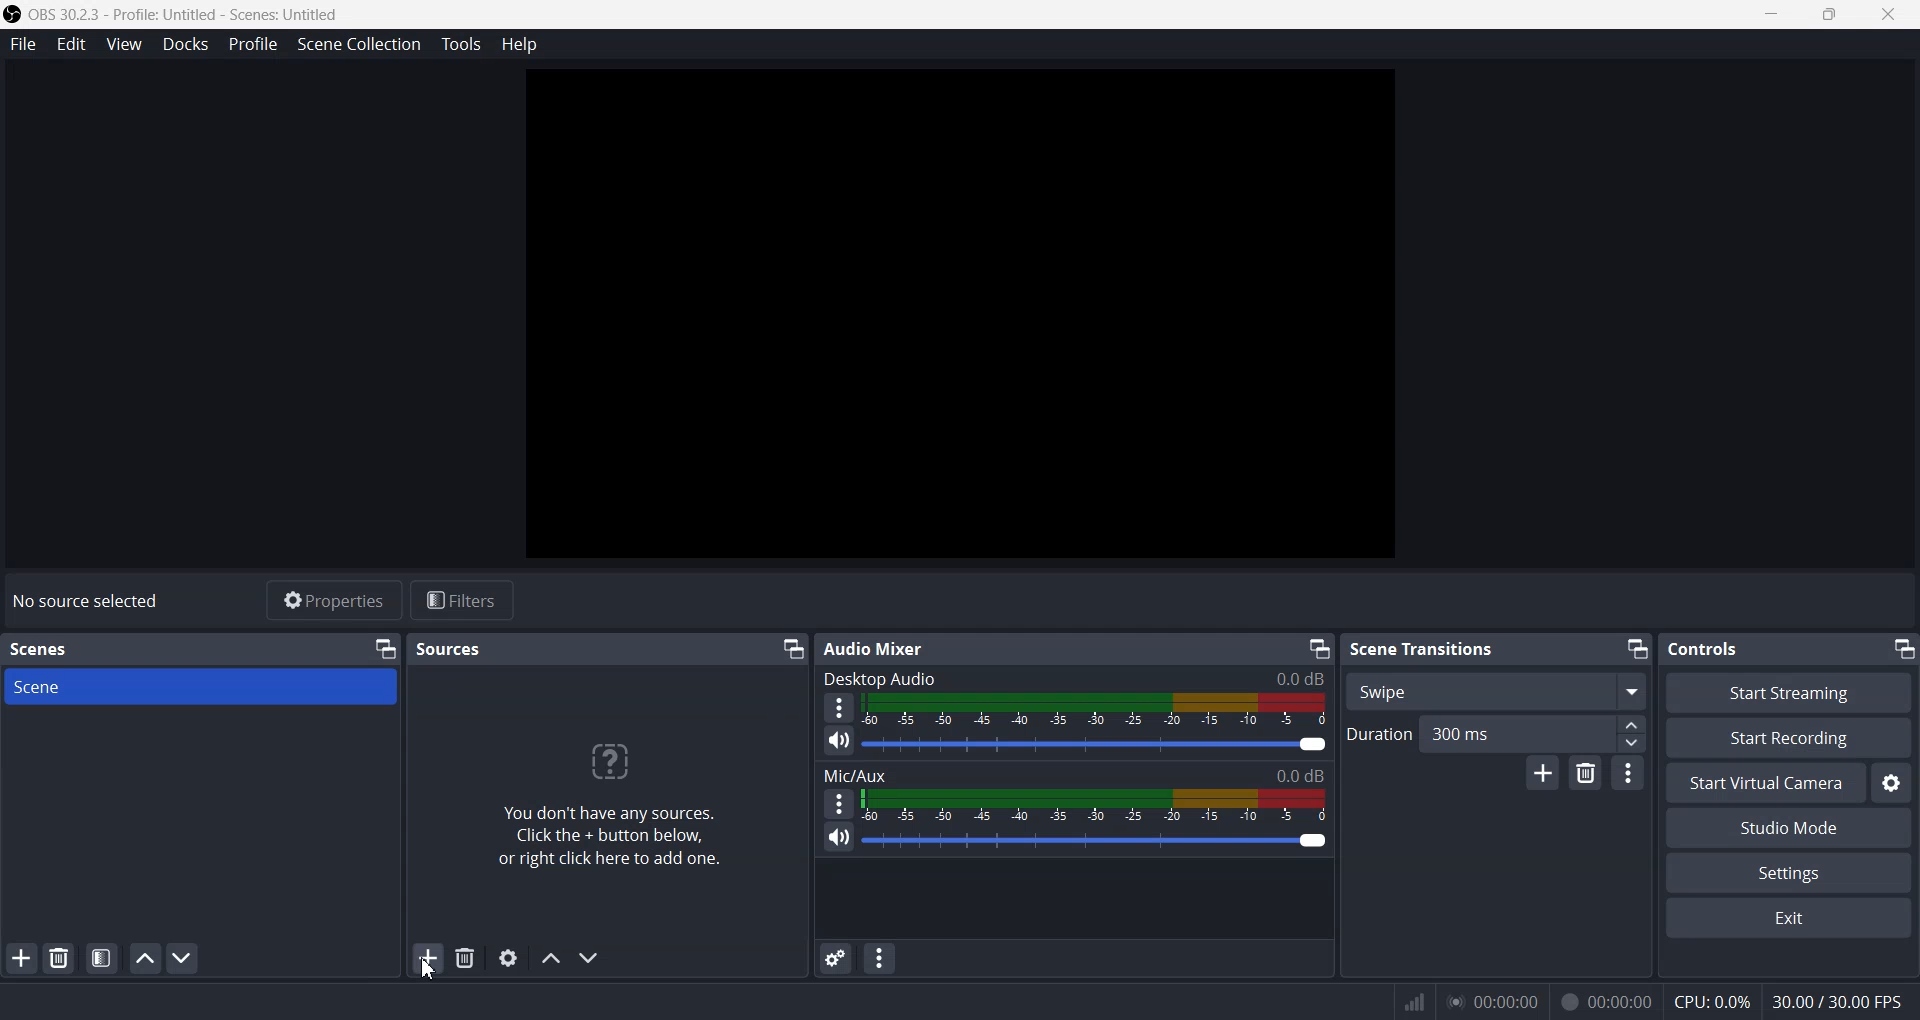 This screenshot has height=1020, width=1920. What do you see at coordinates (607, 803) in the screenshot?
I see `Text` at bounding box center [607, 803].